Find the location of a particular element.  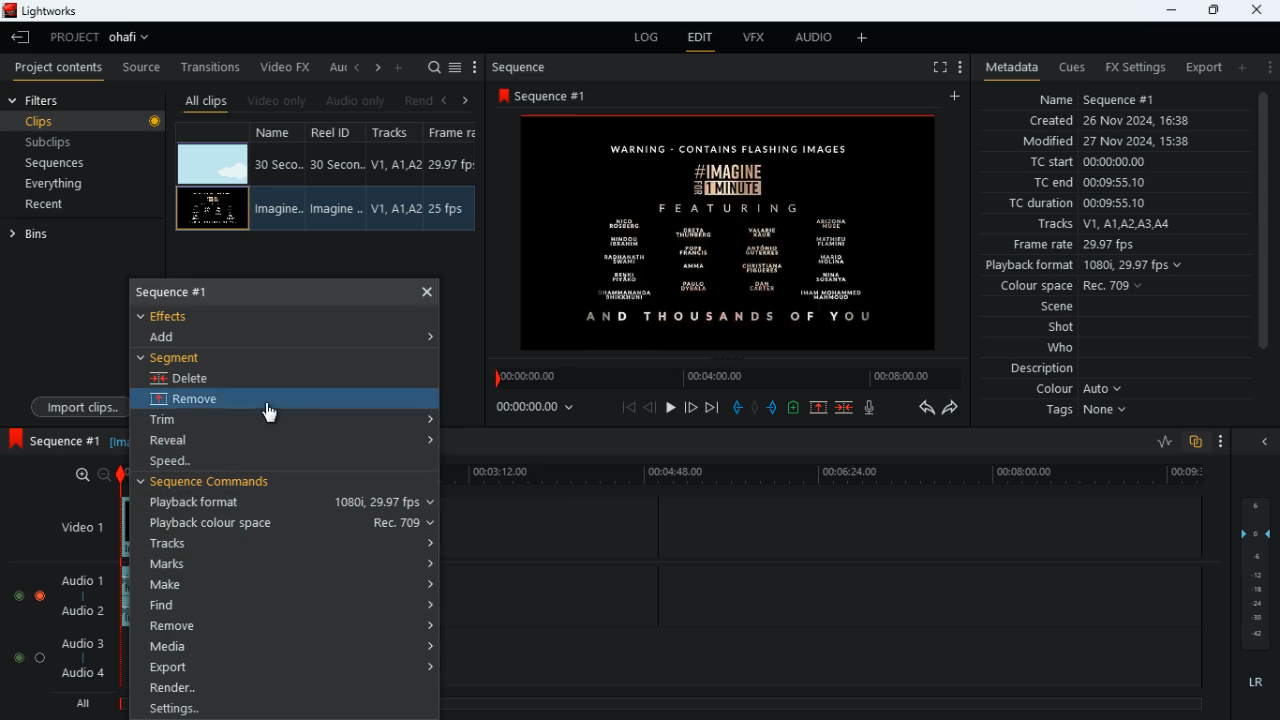

time is located at coordinates (821, 475).